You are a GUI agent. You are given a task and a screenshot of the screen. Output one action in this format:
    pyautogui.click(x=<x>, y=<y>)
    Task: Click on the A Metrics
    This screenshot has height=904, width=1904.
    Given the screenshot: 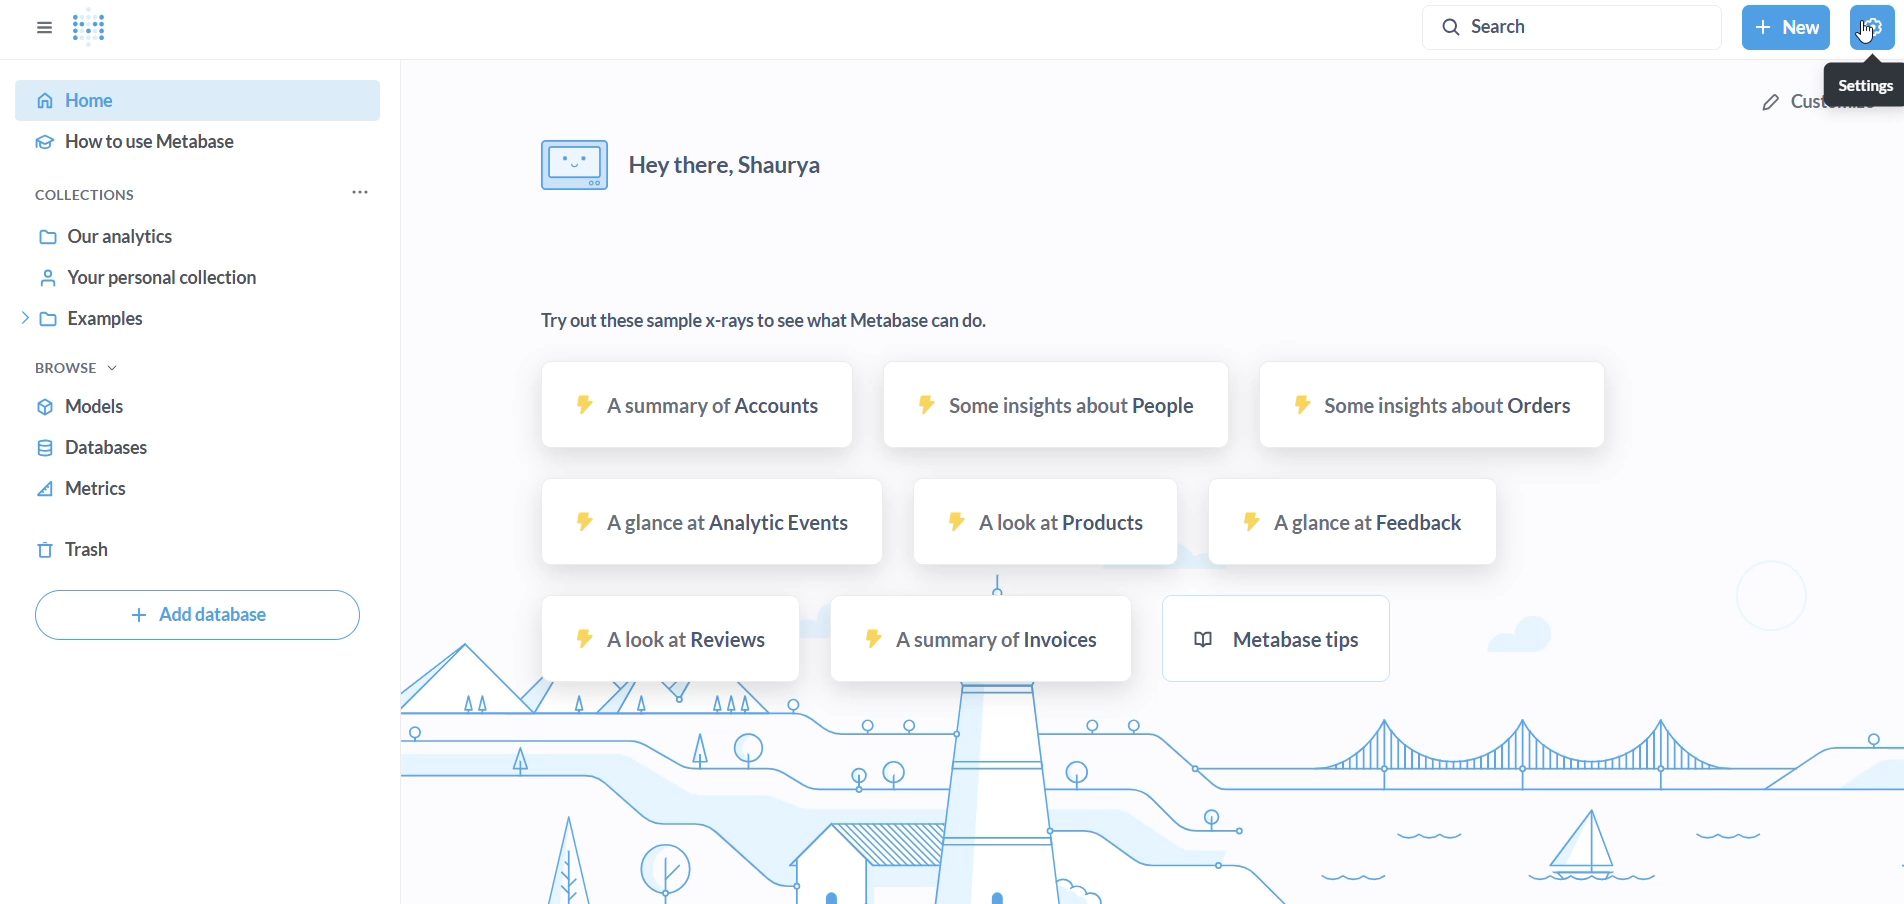 What is the action you would take?
    pyautogui.click(x=82, y=489)
    